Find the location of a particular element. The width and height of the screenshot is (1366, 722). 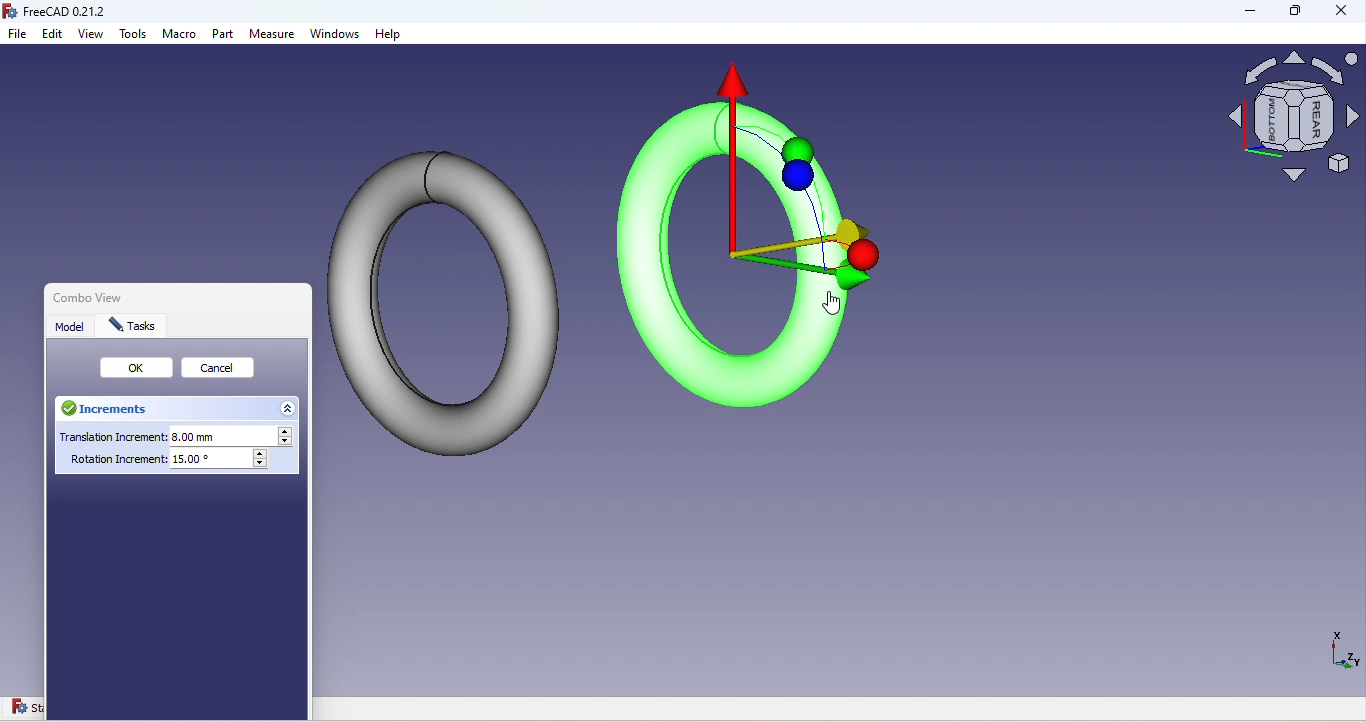

File is located at coordinates (19, 35).